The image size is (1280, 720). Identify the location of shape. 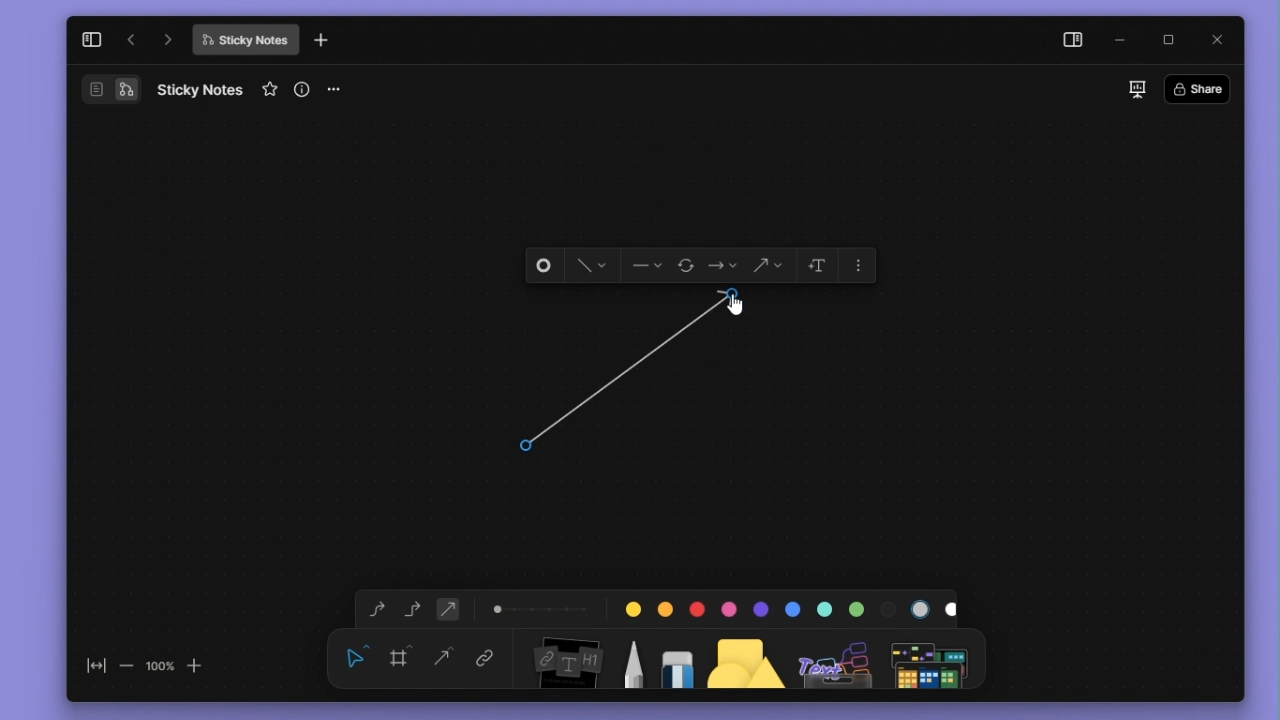
(747, 657).